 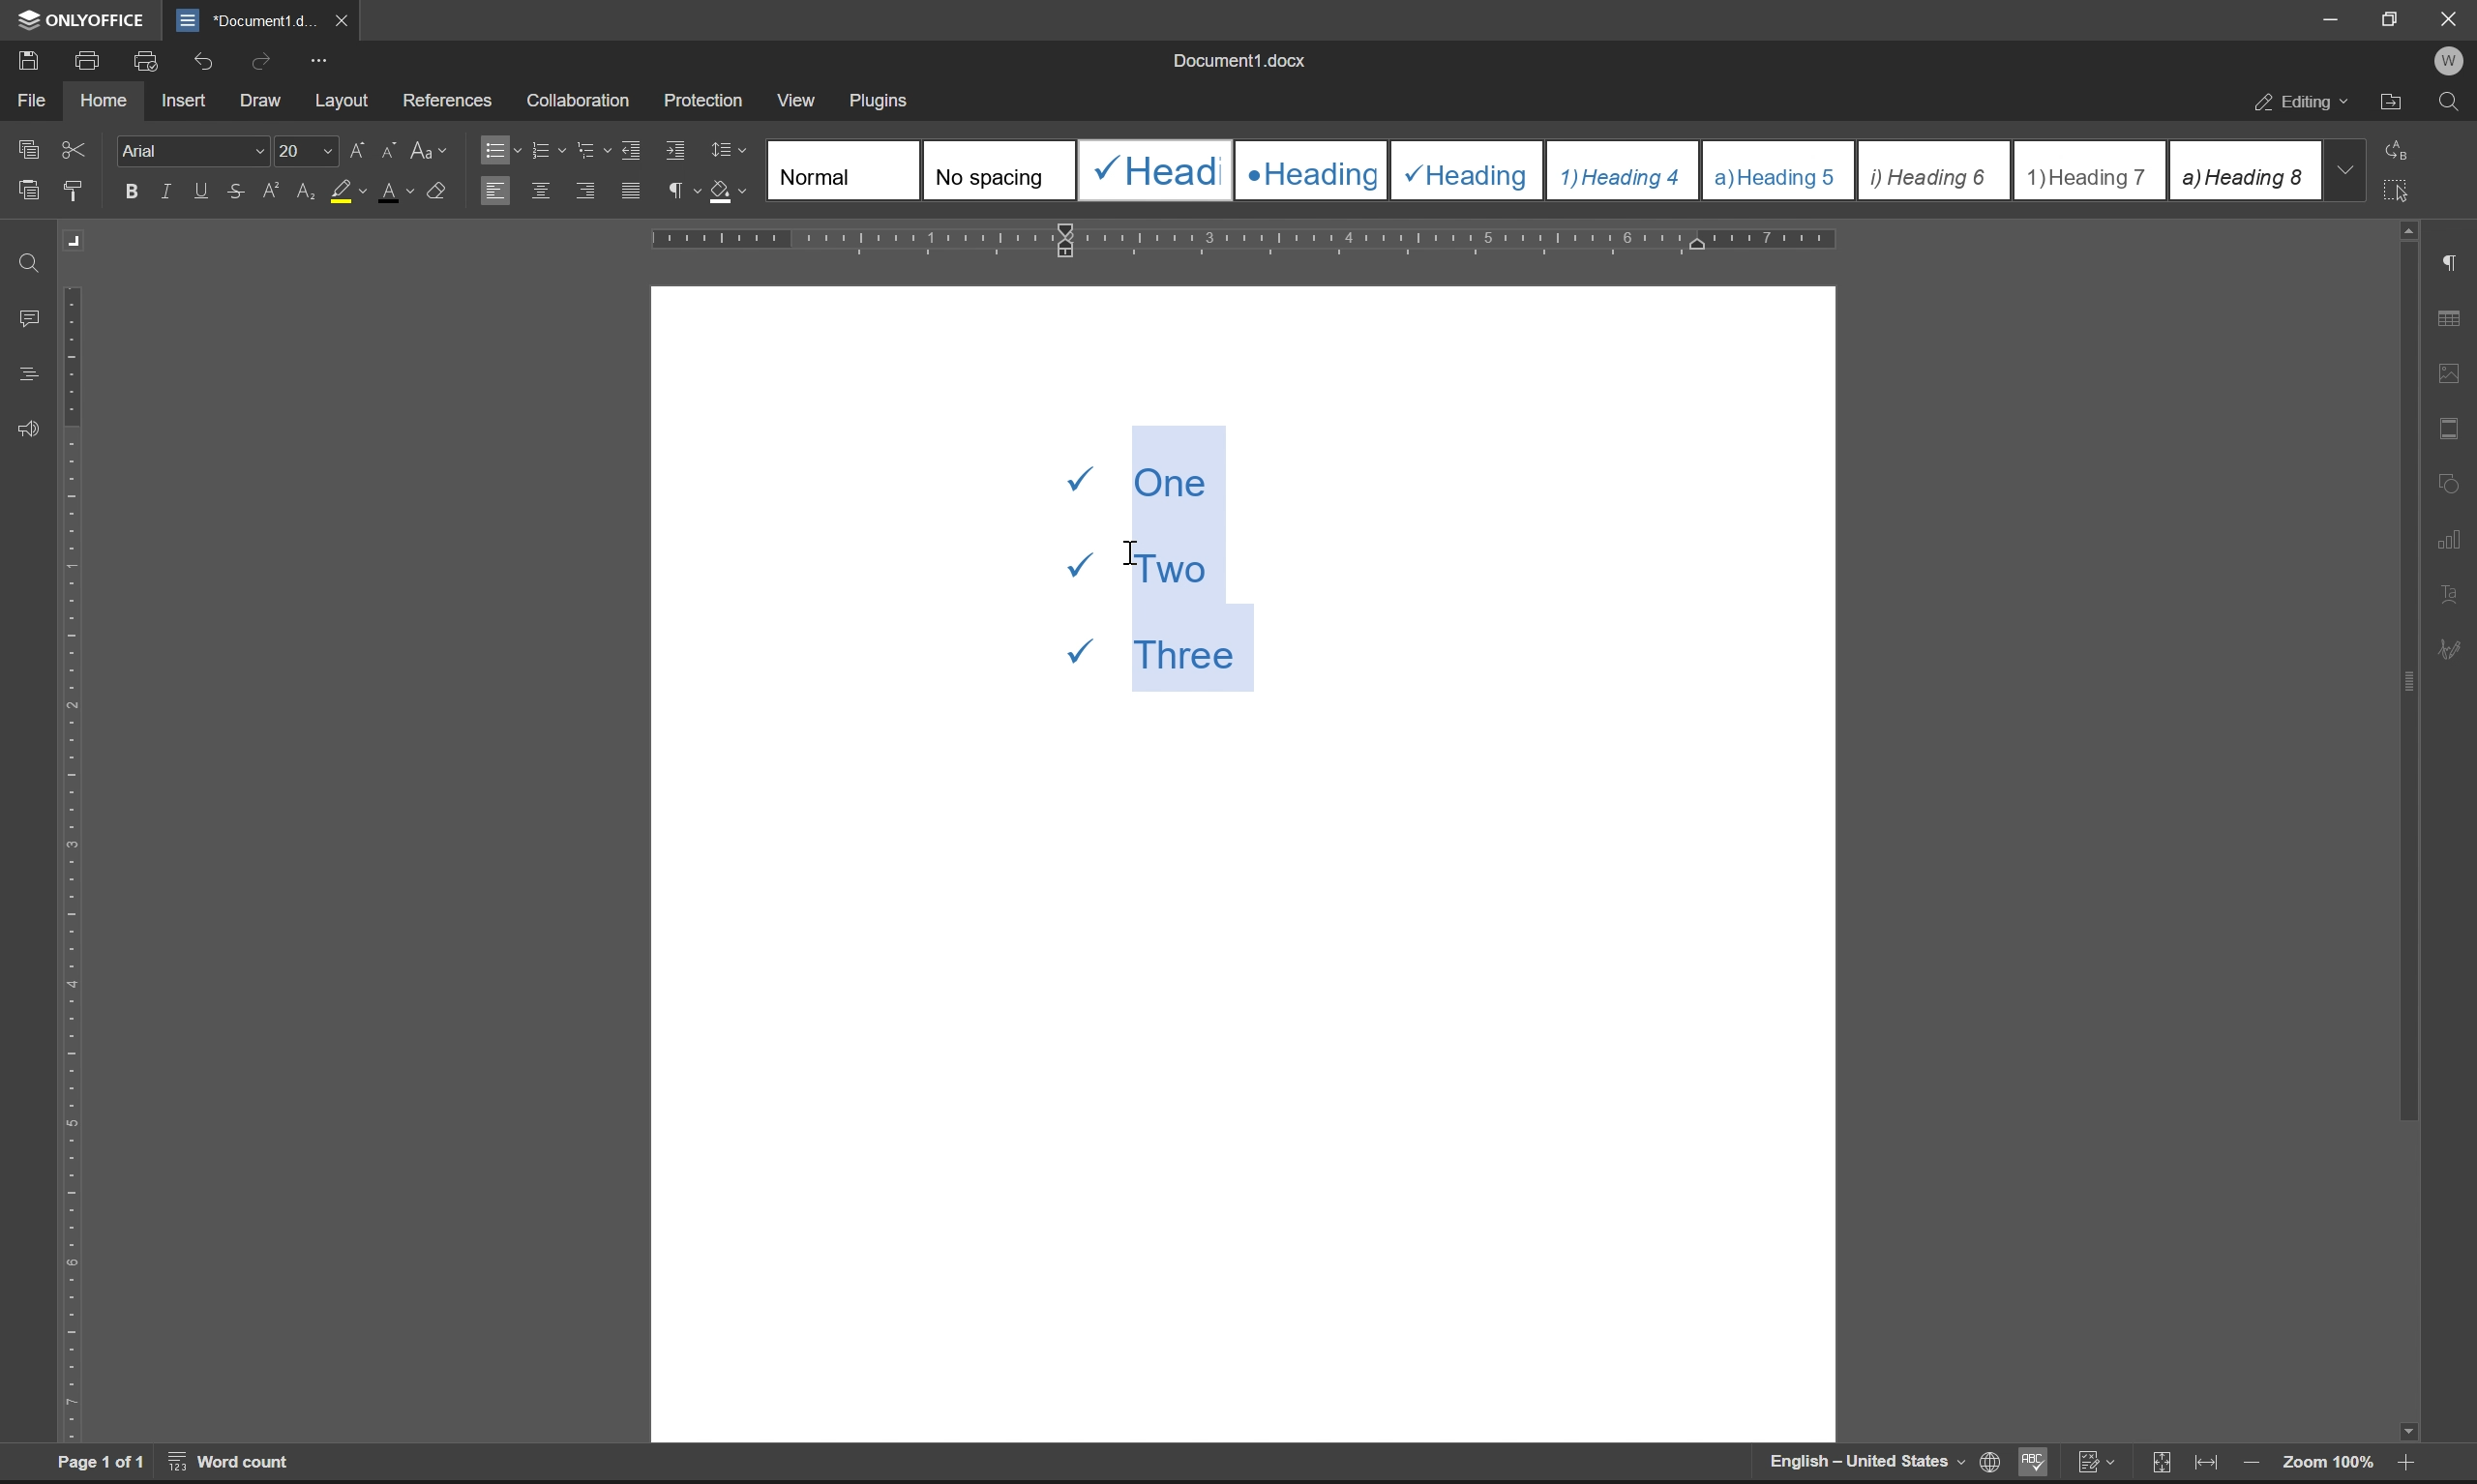 What do you see at coordinates (190, 149) in the screenshot?
I see `Arial` at bounding box center [190, 149].